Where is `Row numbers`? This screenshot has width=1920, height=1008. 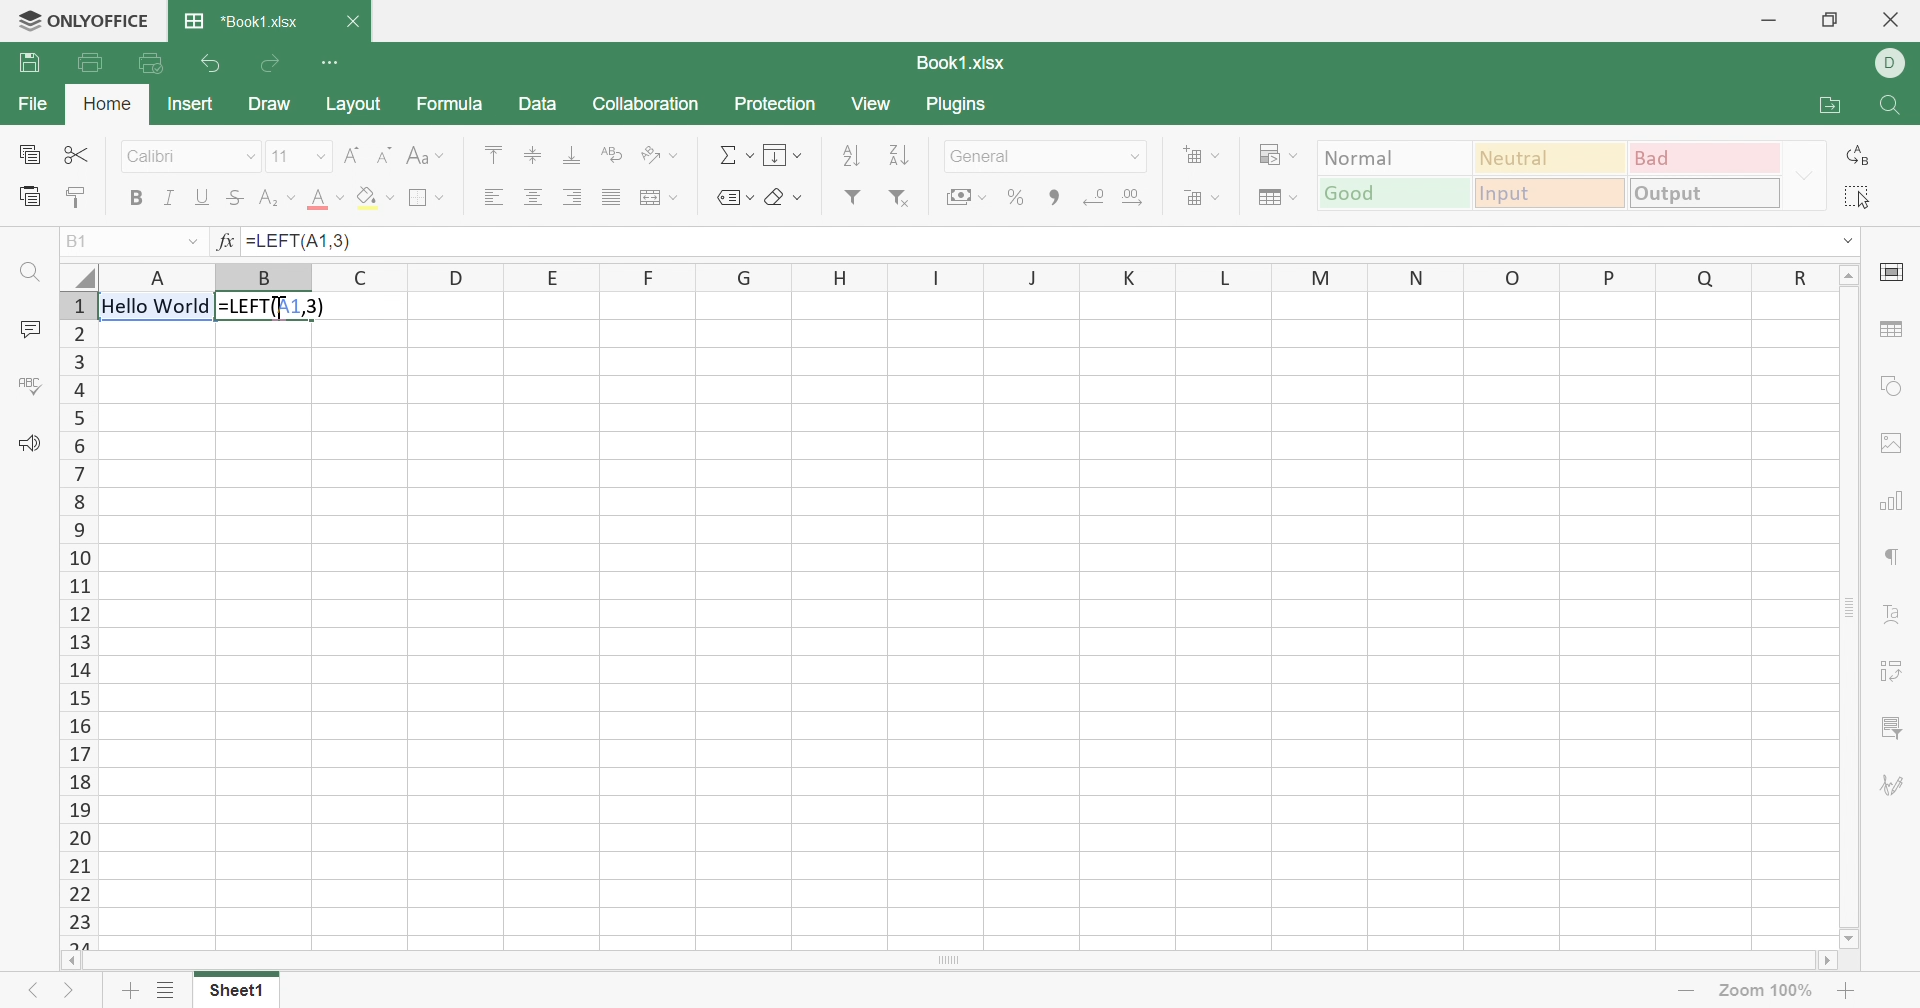
Row numbers is located at coordinates (79, 619).